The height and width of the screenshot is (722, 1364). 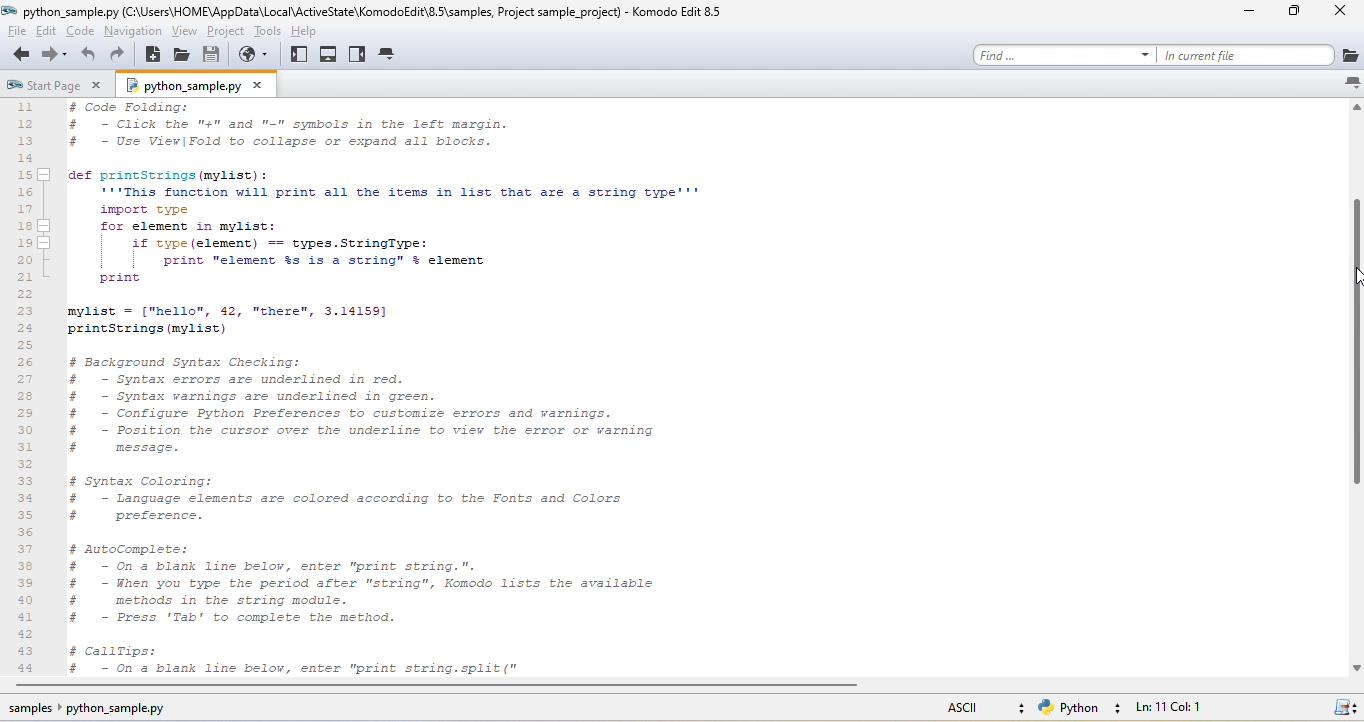 What do you see at coordinates (1064, 55) in the screenshot?
I see `find` at bounding box center [1064, 55].